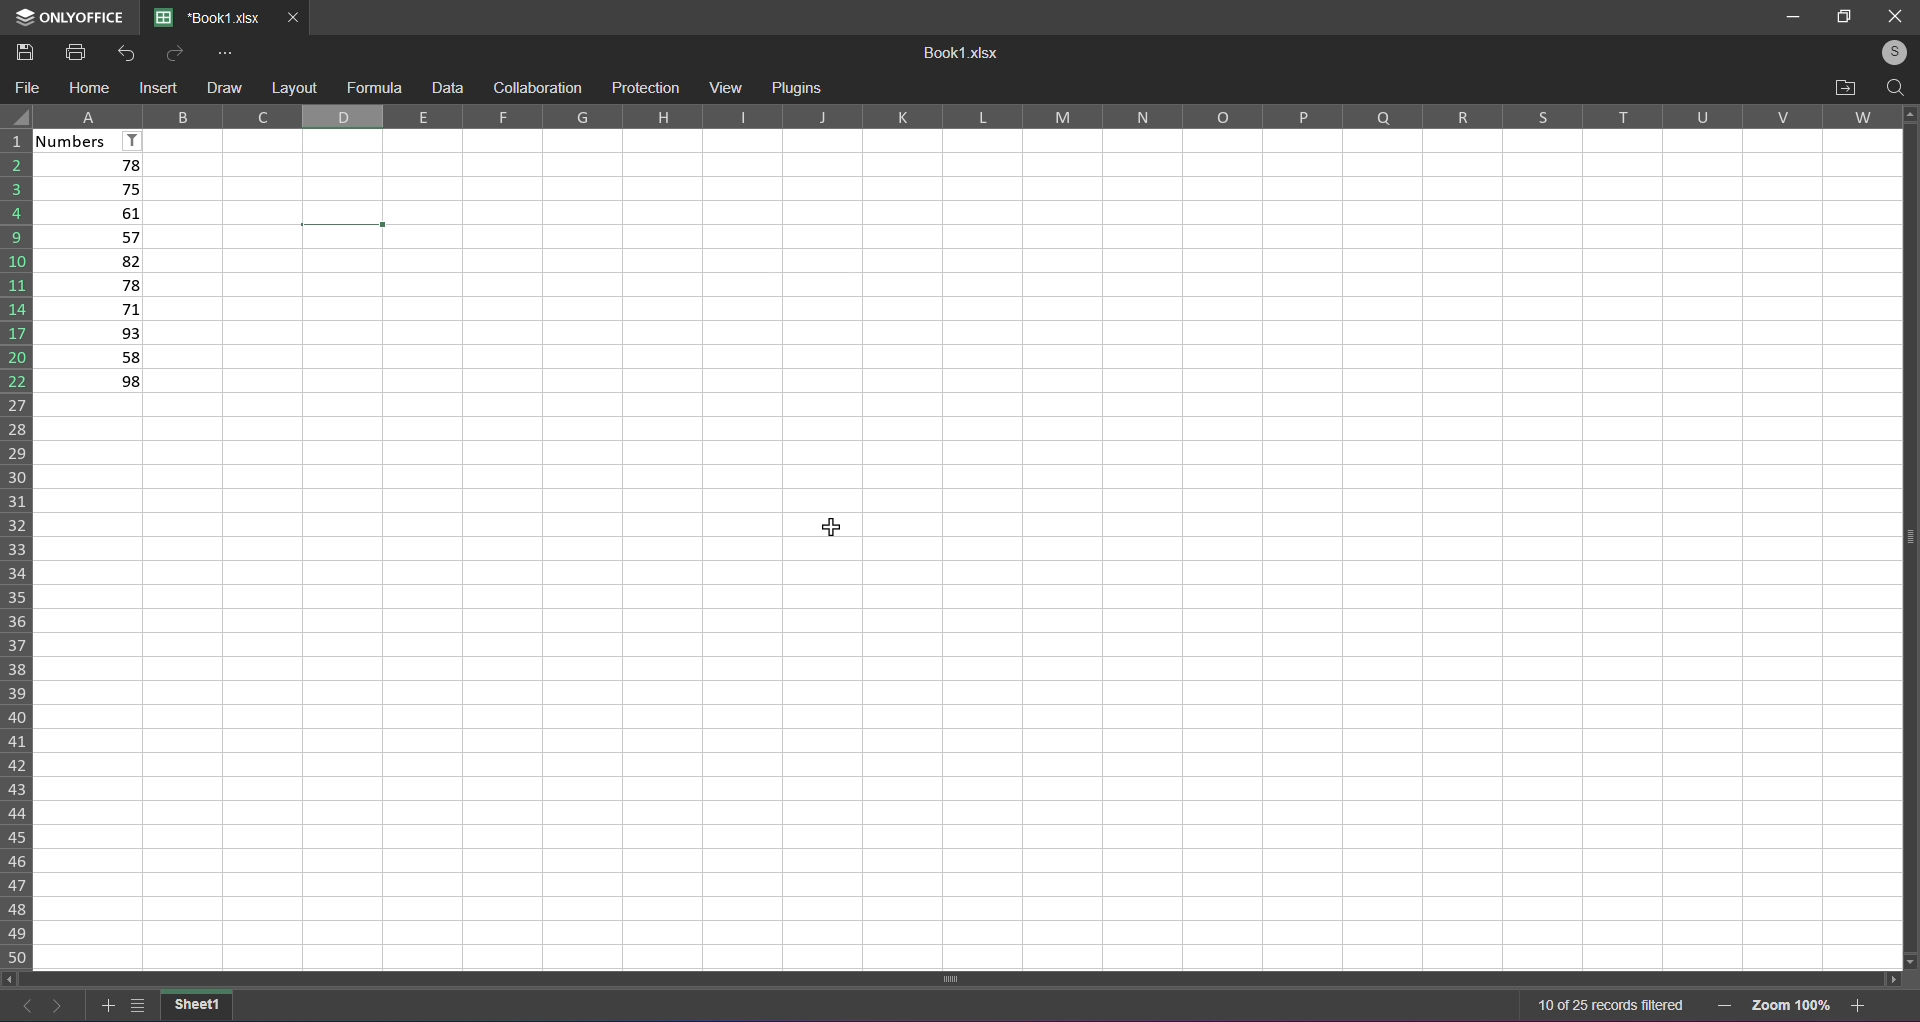 The image size is (1920, 1022). Describe the element at coordinates (1890, 978) in the screenshot. I see `Move right` at that location.